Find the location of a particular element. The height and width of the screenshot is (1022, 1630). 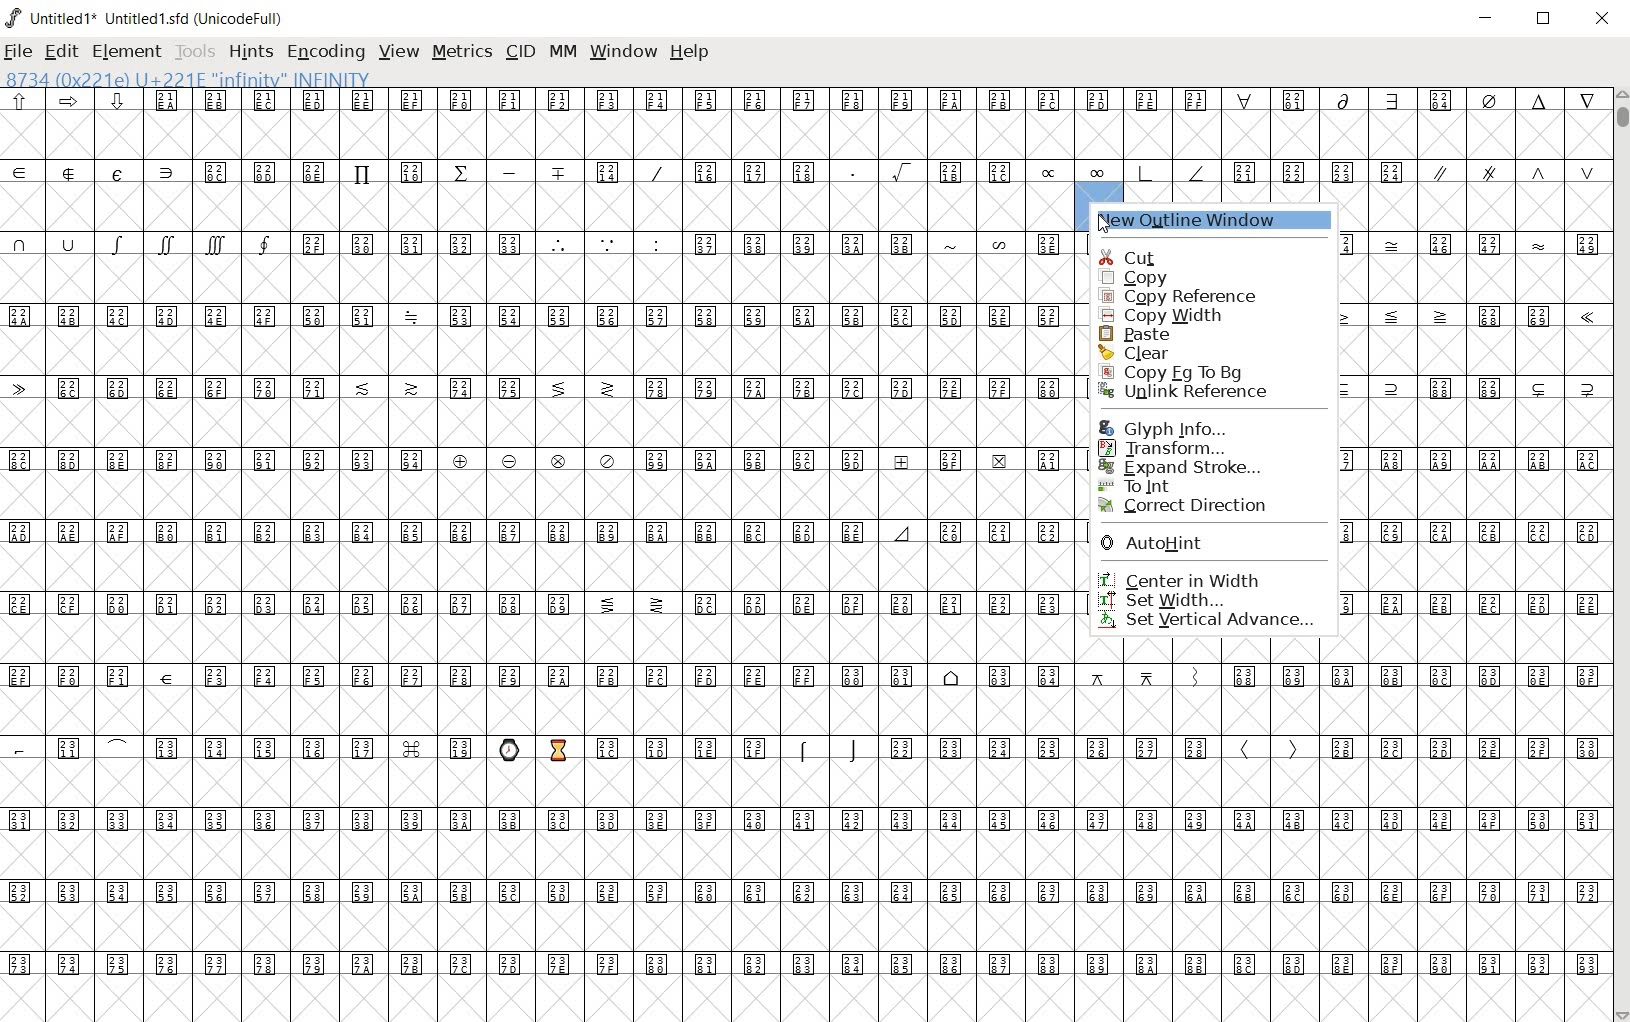

symbol is located at coordinates (1540, 243).